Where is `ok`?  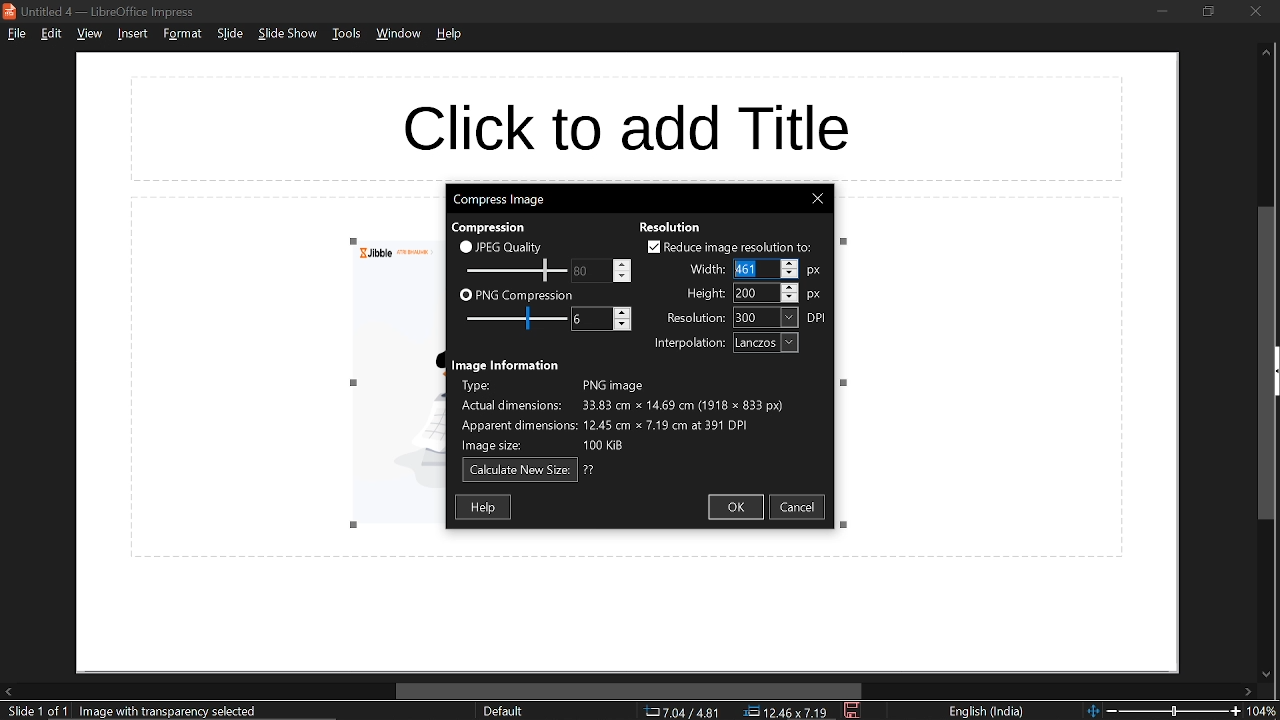
ok is located at coordinates (738, 508).